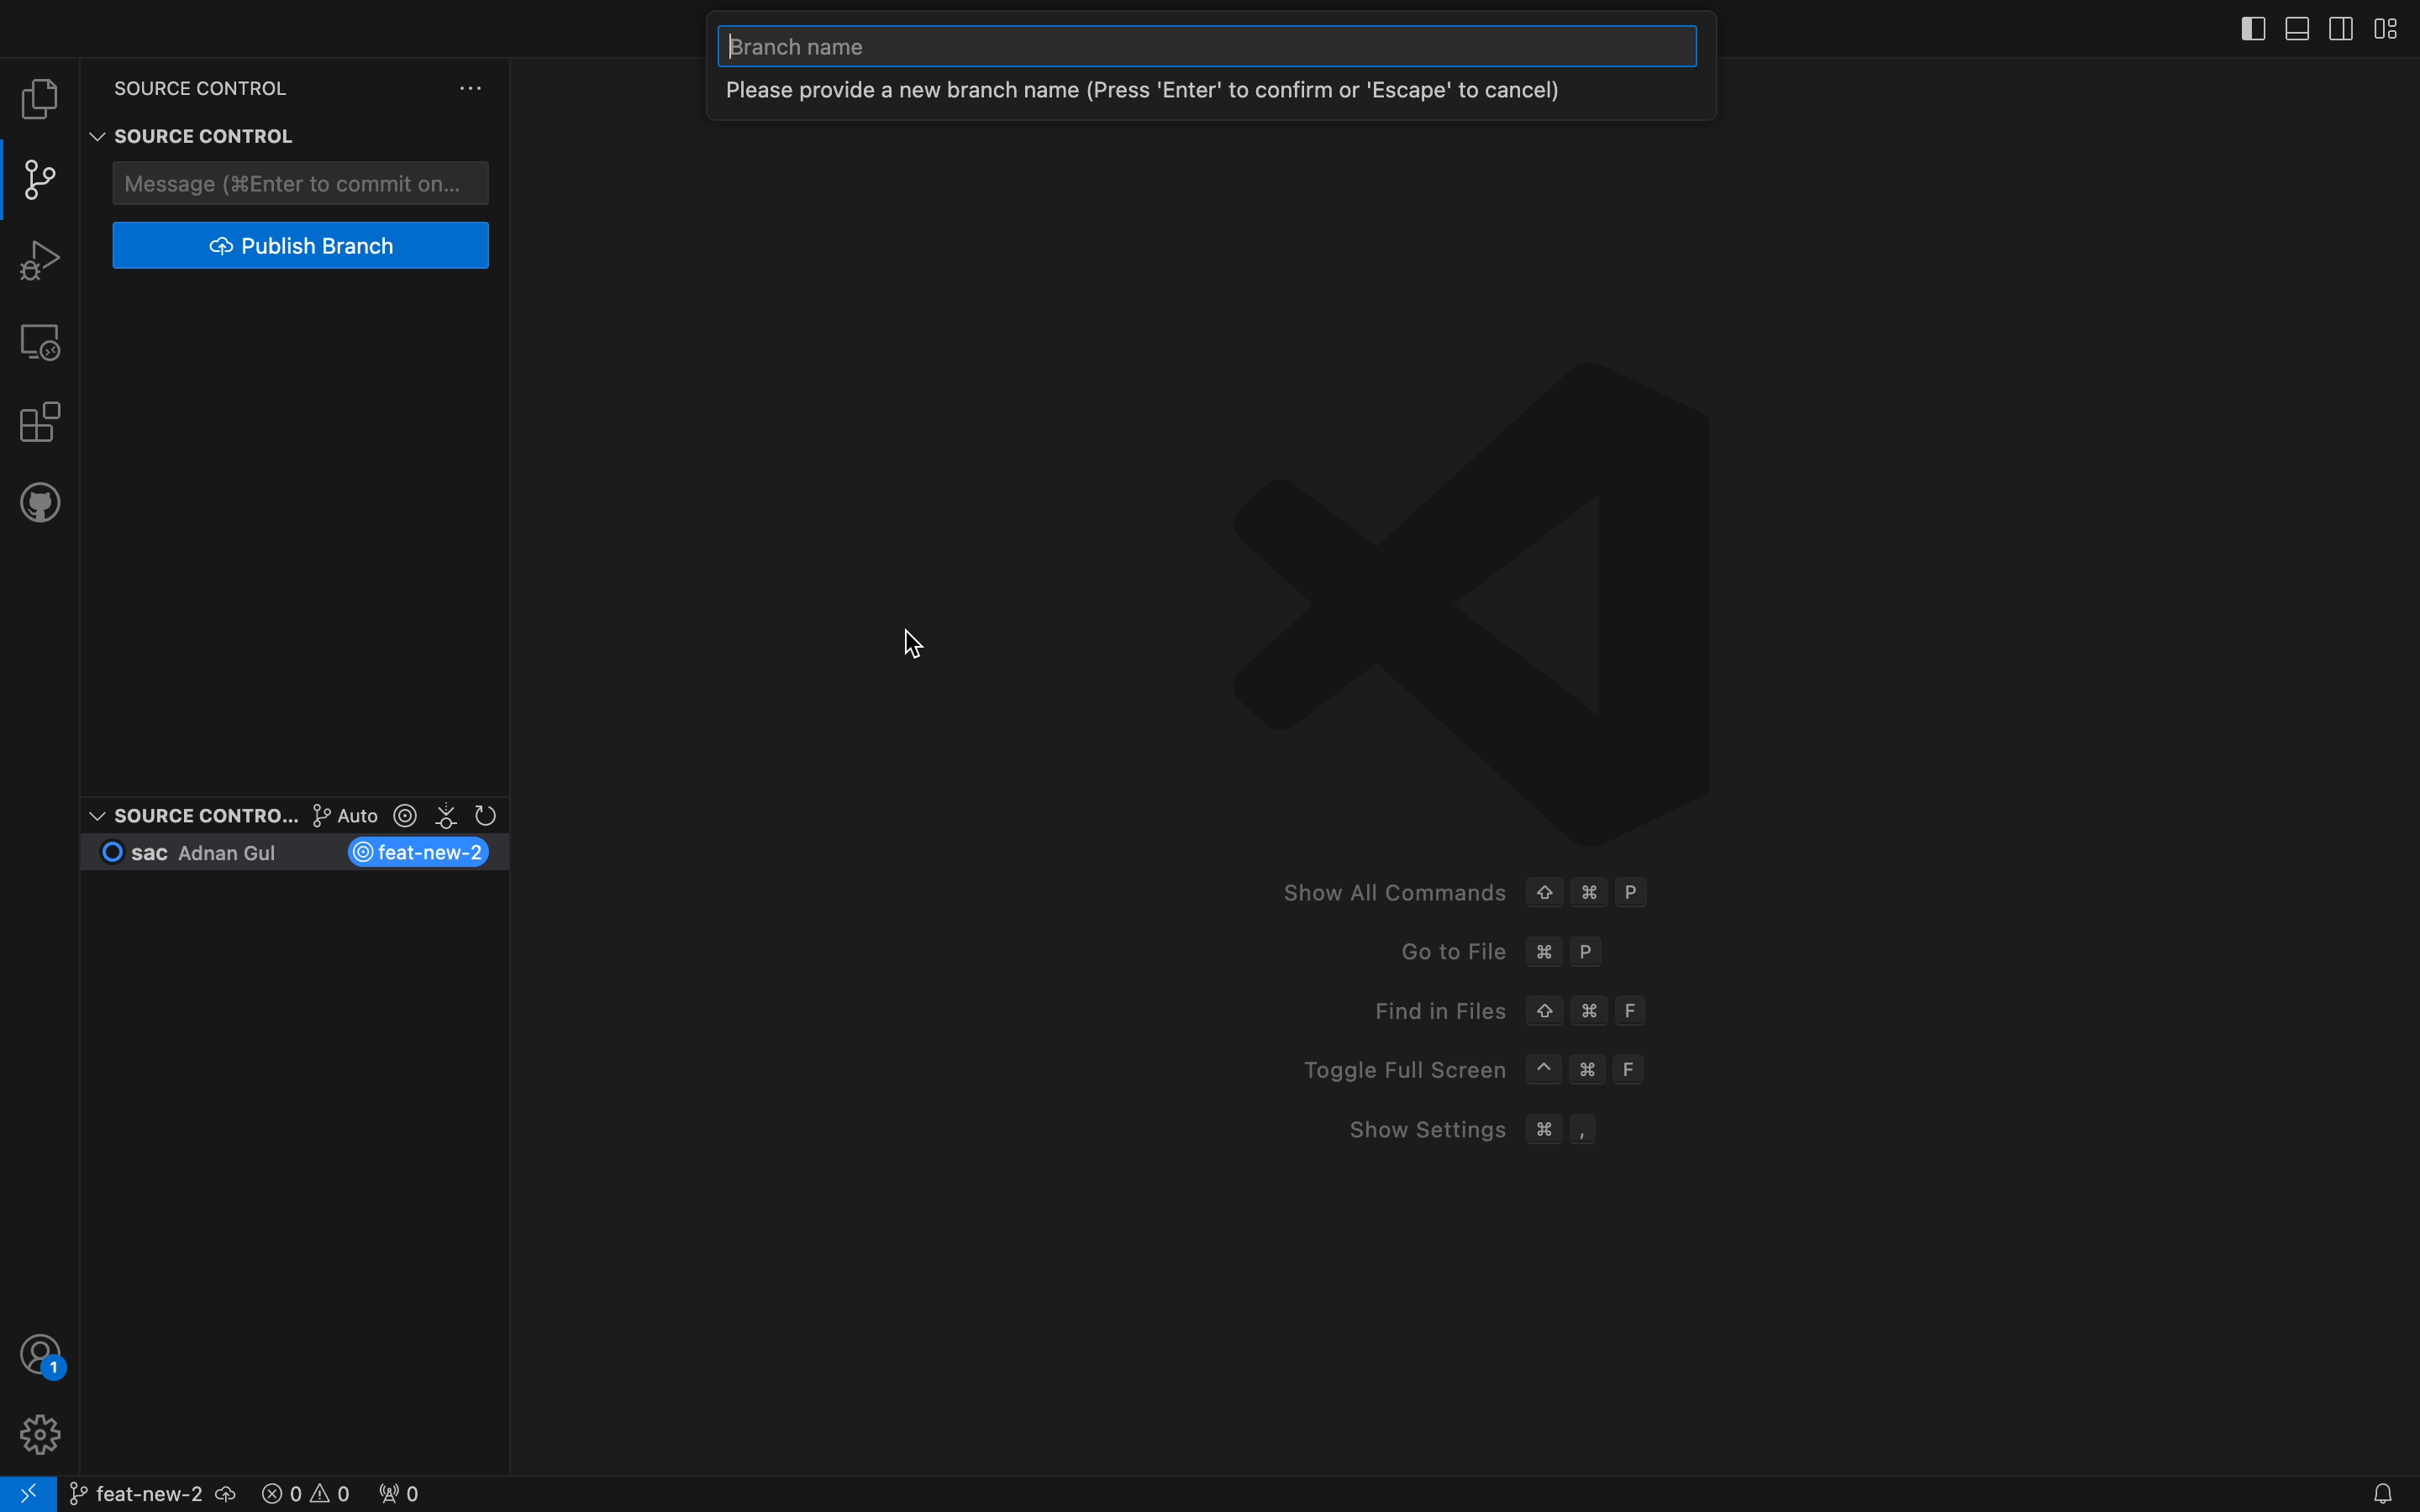 The width and height of the screenshot is (2420, 1512). I want to click on extensions, so click(38, 419).